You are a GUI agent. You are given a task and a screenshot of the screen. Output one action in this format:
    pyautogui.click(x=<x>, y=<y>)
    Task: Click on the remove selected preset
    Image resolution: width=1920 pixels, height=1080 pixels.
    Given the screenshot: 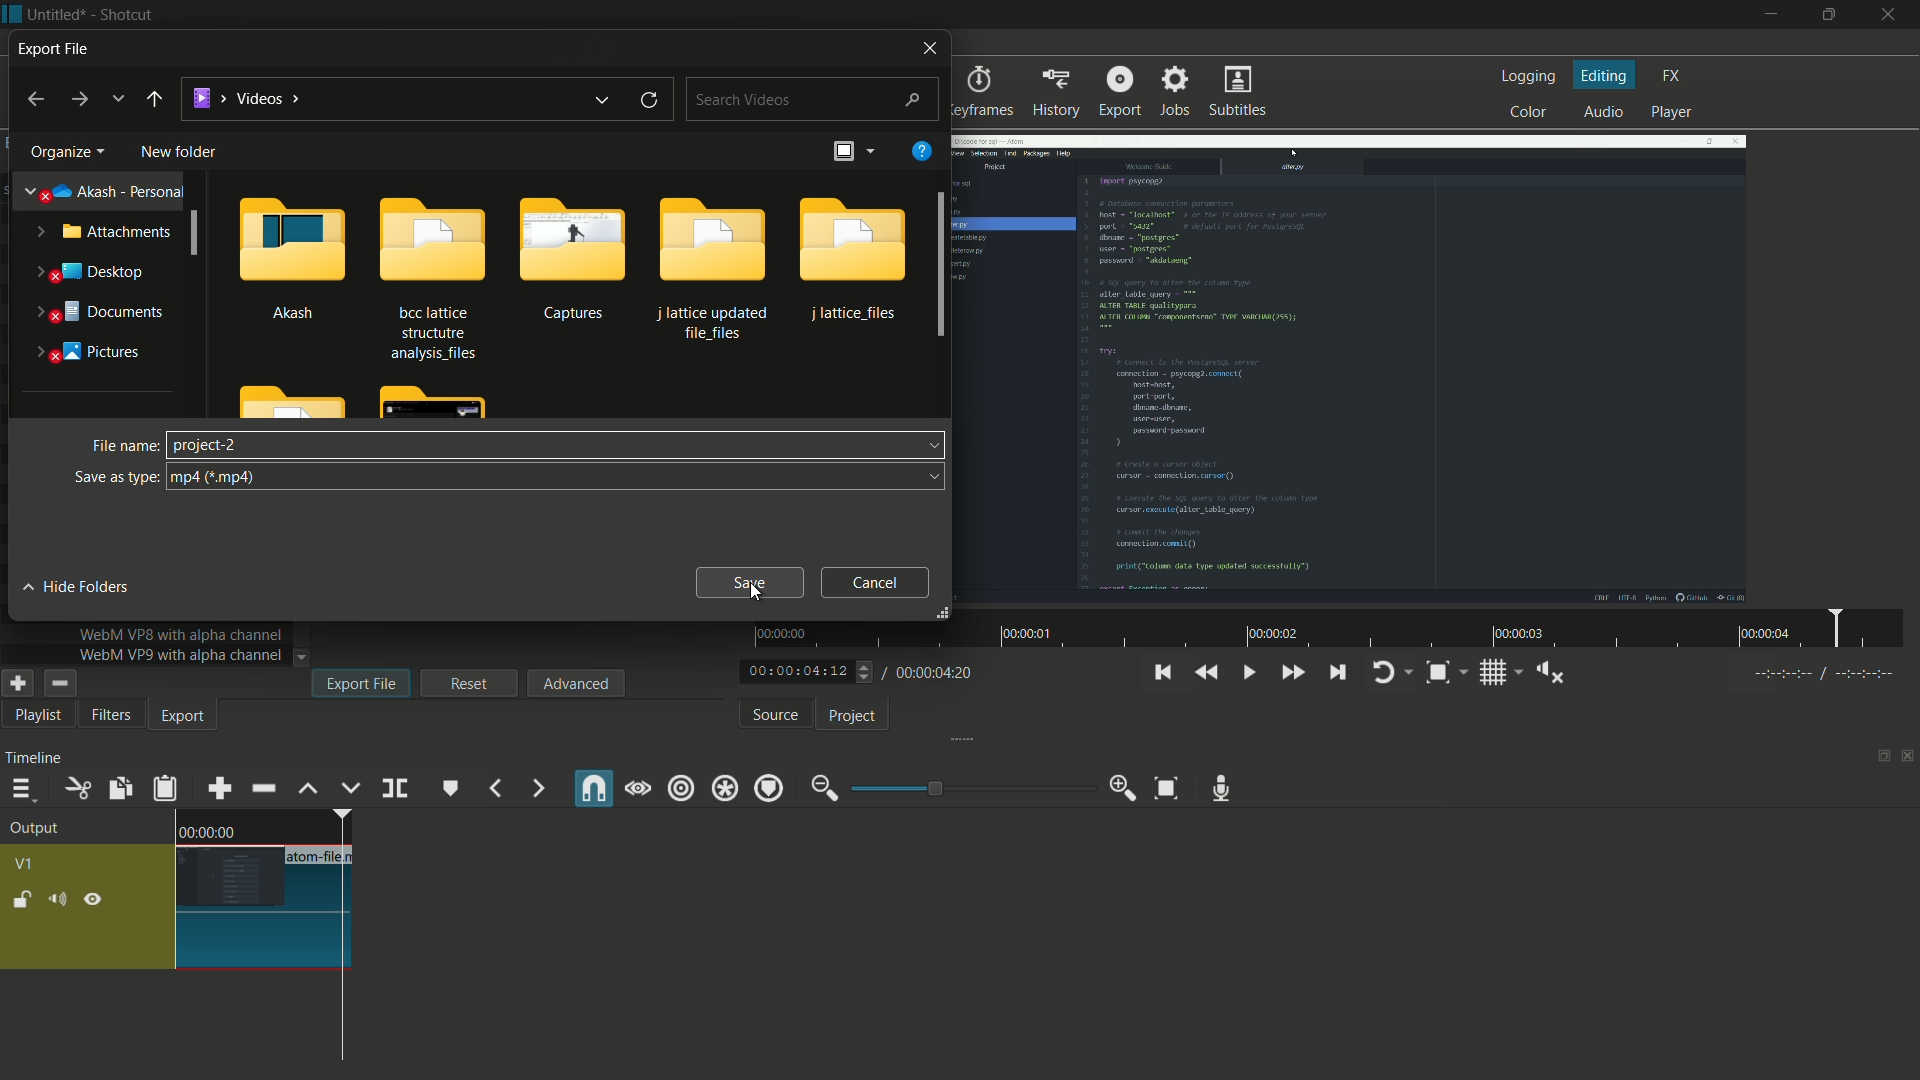 What is the action you would take?
    pyautogui.click(x=59, y=683)
    